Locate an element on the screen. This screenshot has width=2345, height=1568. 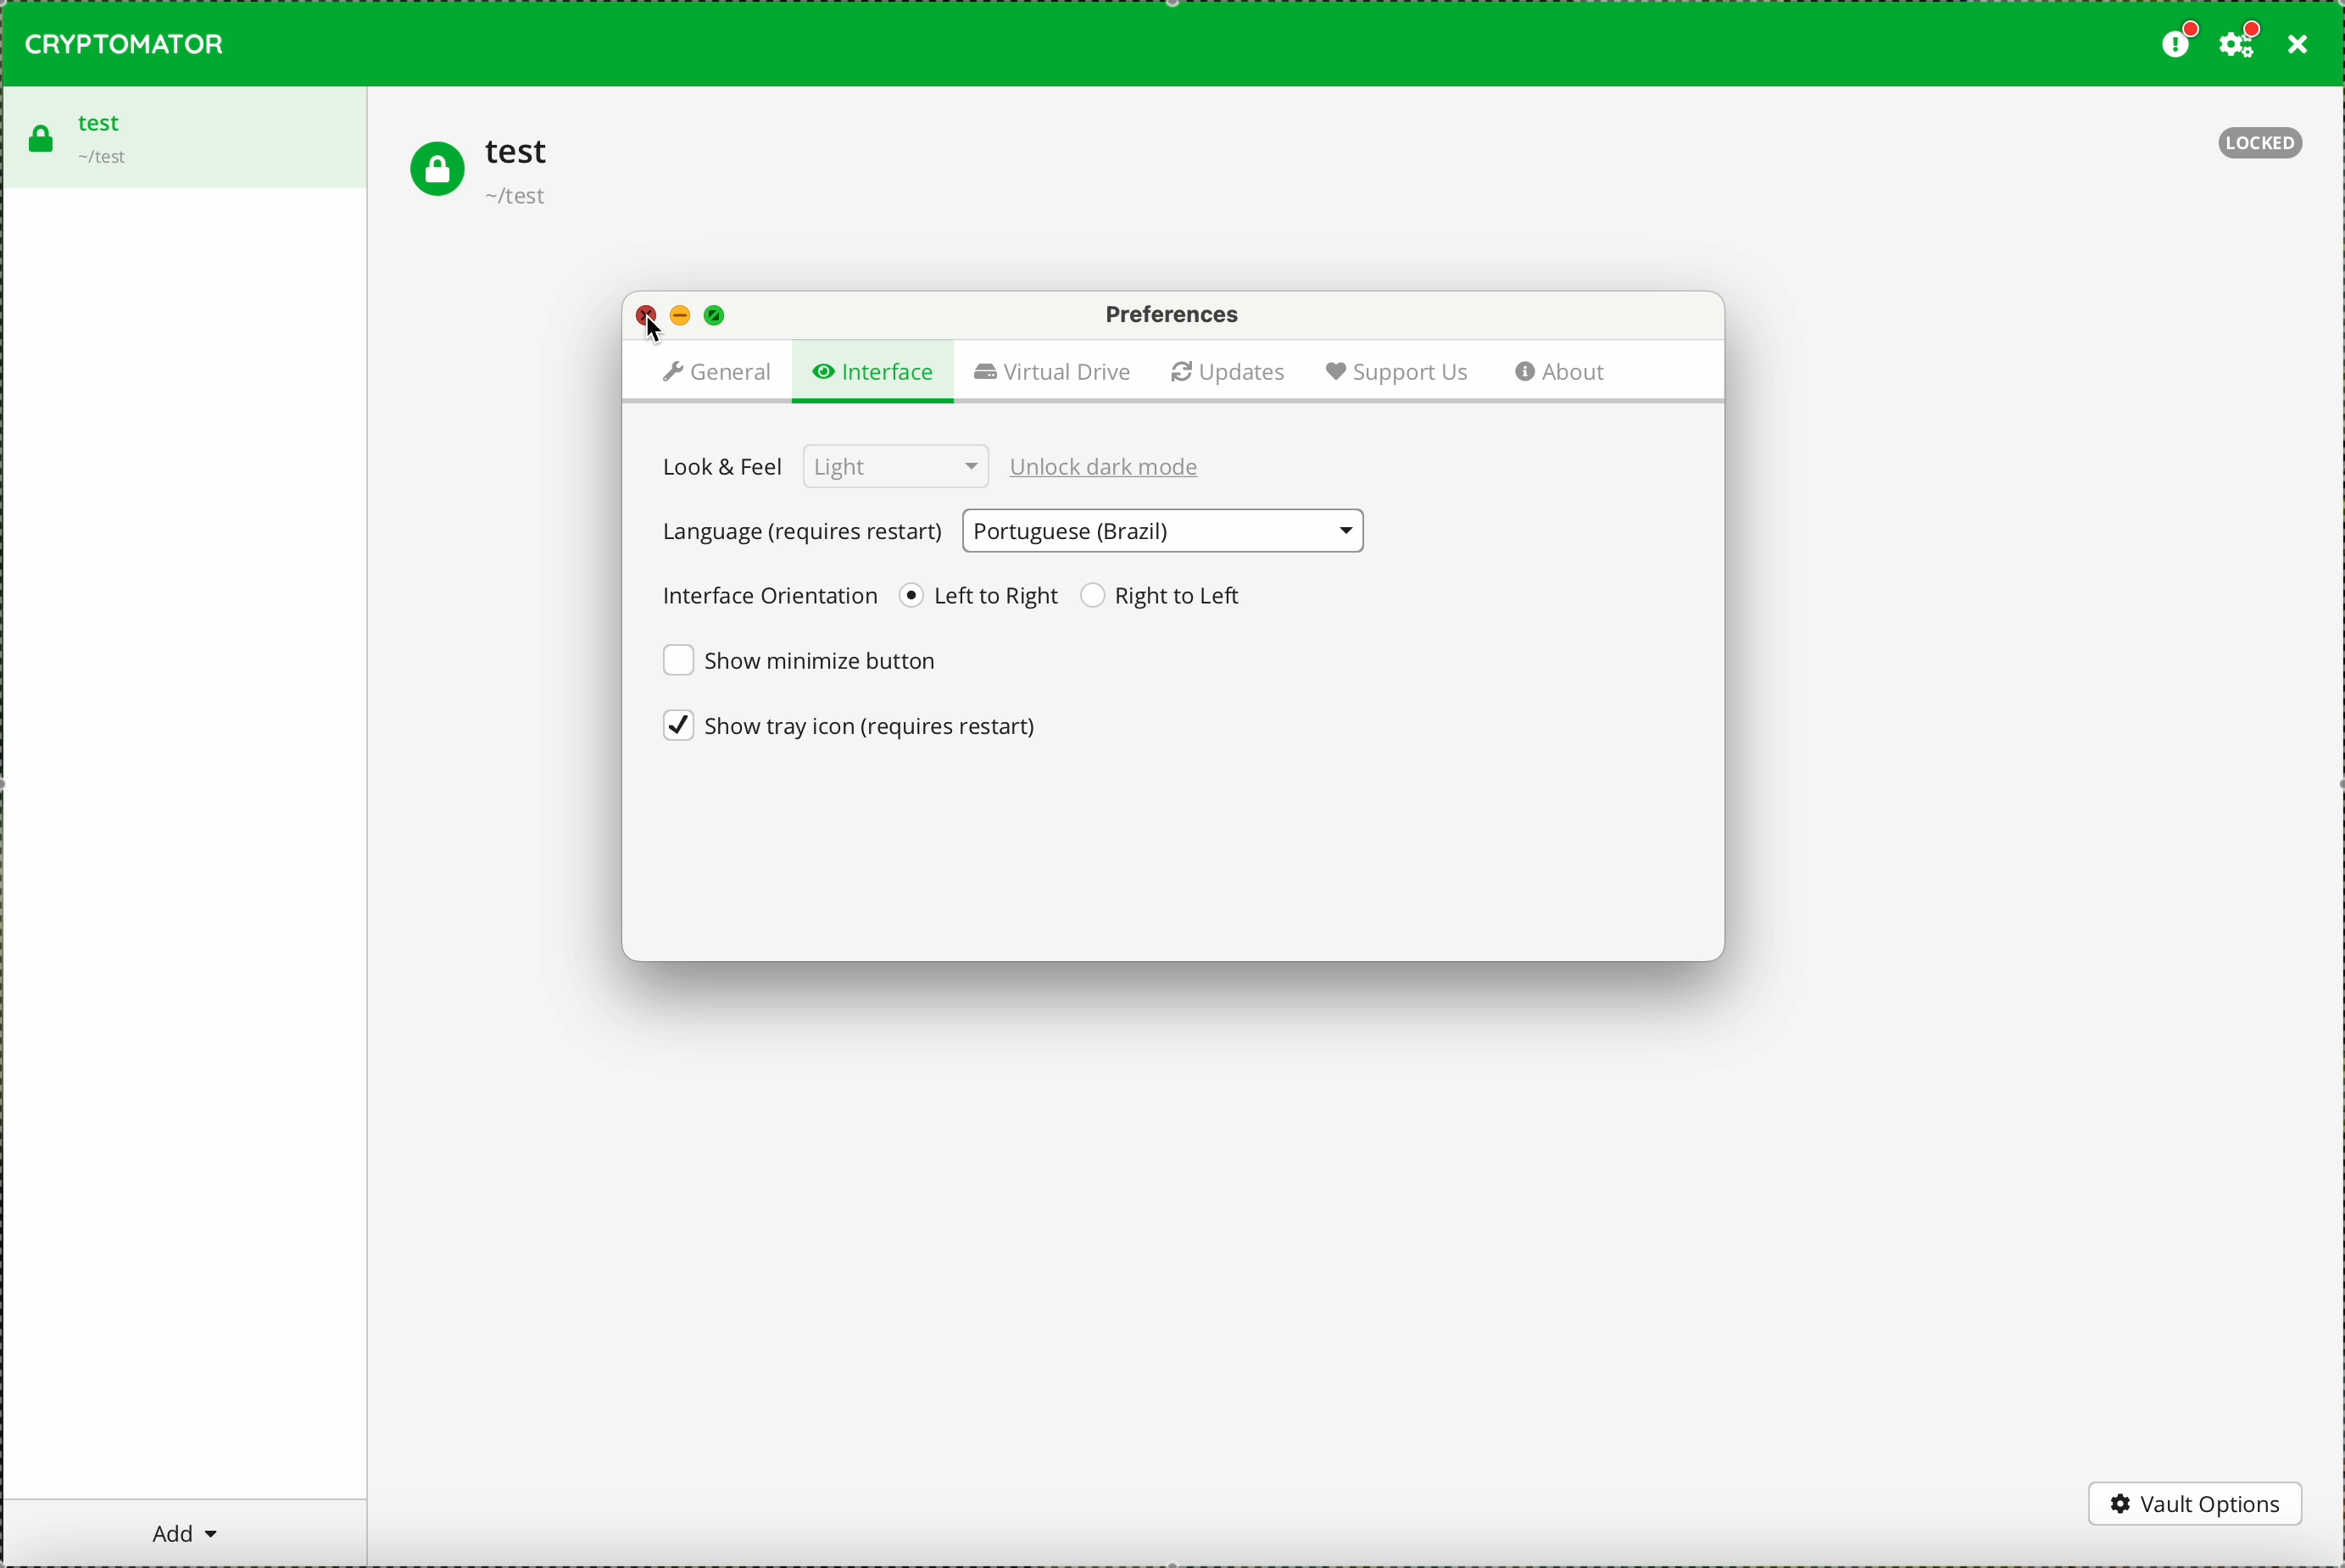
add is located at coordinates (184, 1536).